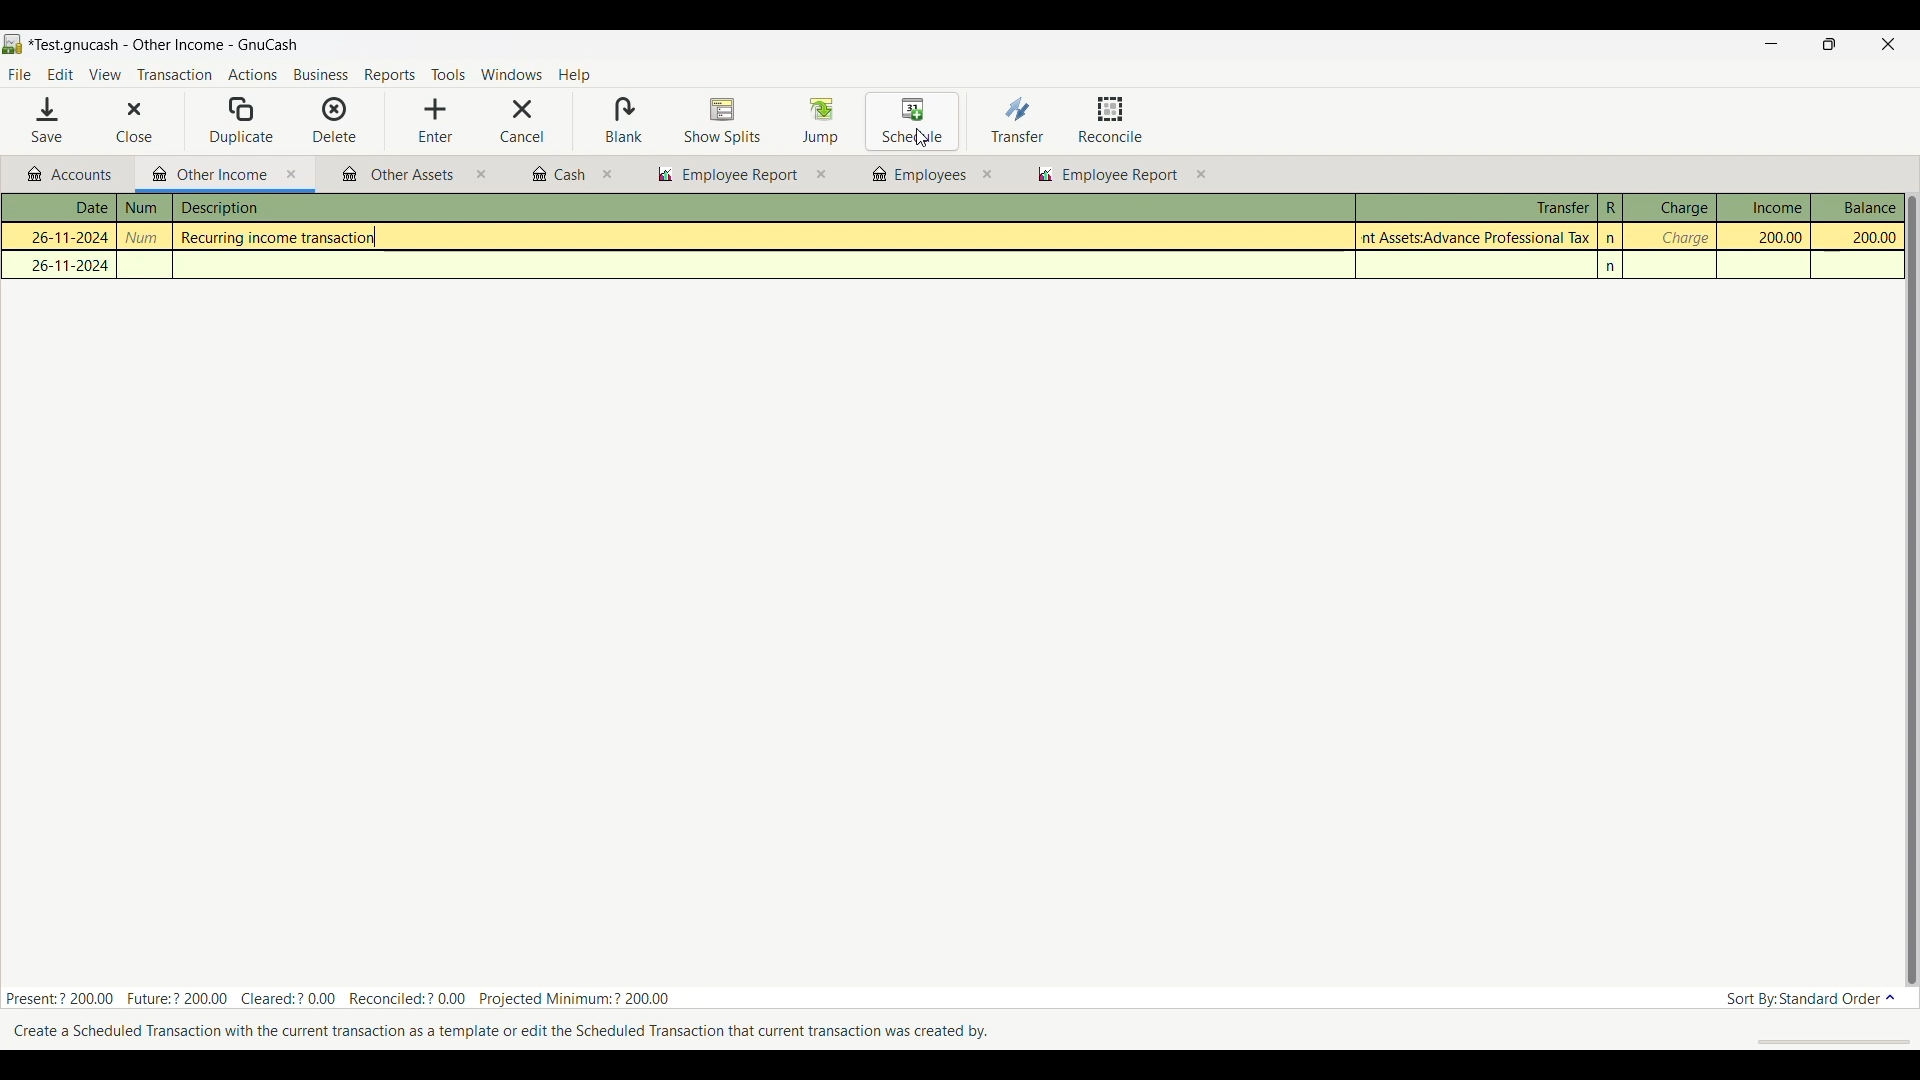 This screenshot has height=1080, width=1920. What do you see at coordinates (335, 119) in the screenshot?
I see `Delete` at bounding box center [335, 119].